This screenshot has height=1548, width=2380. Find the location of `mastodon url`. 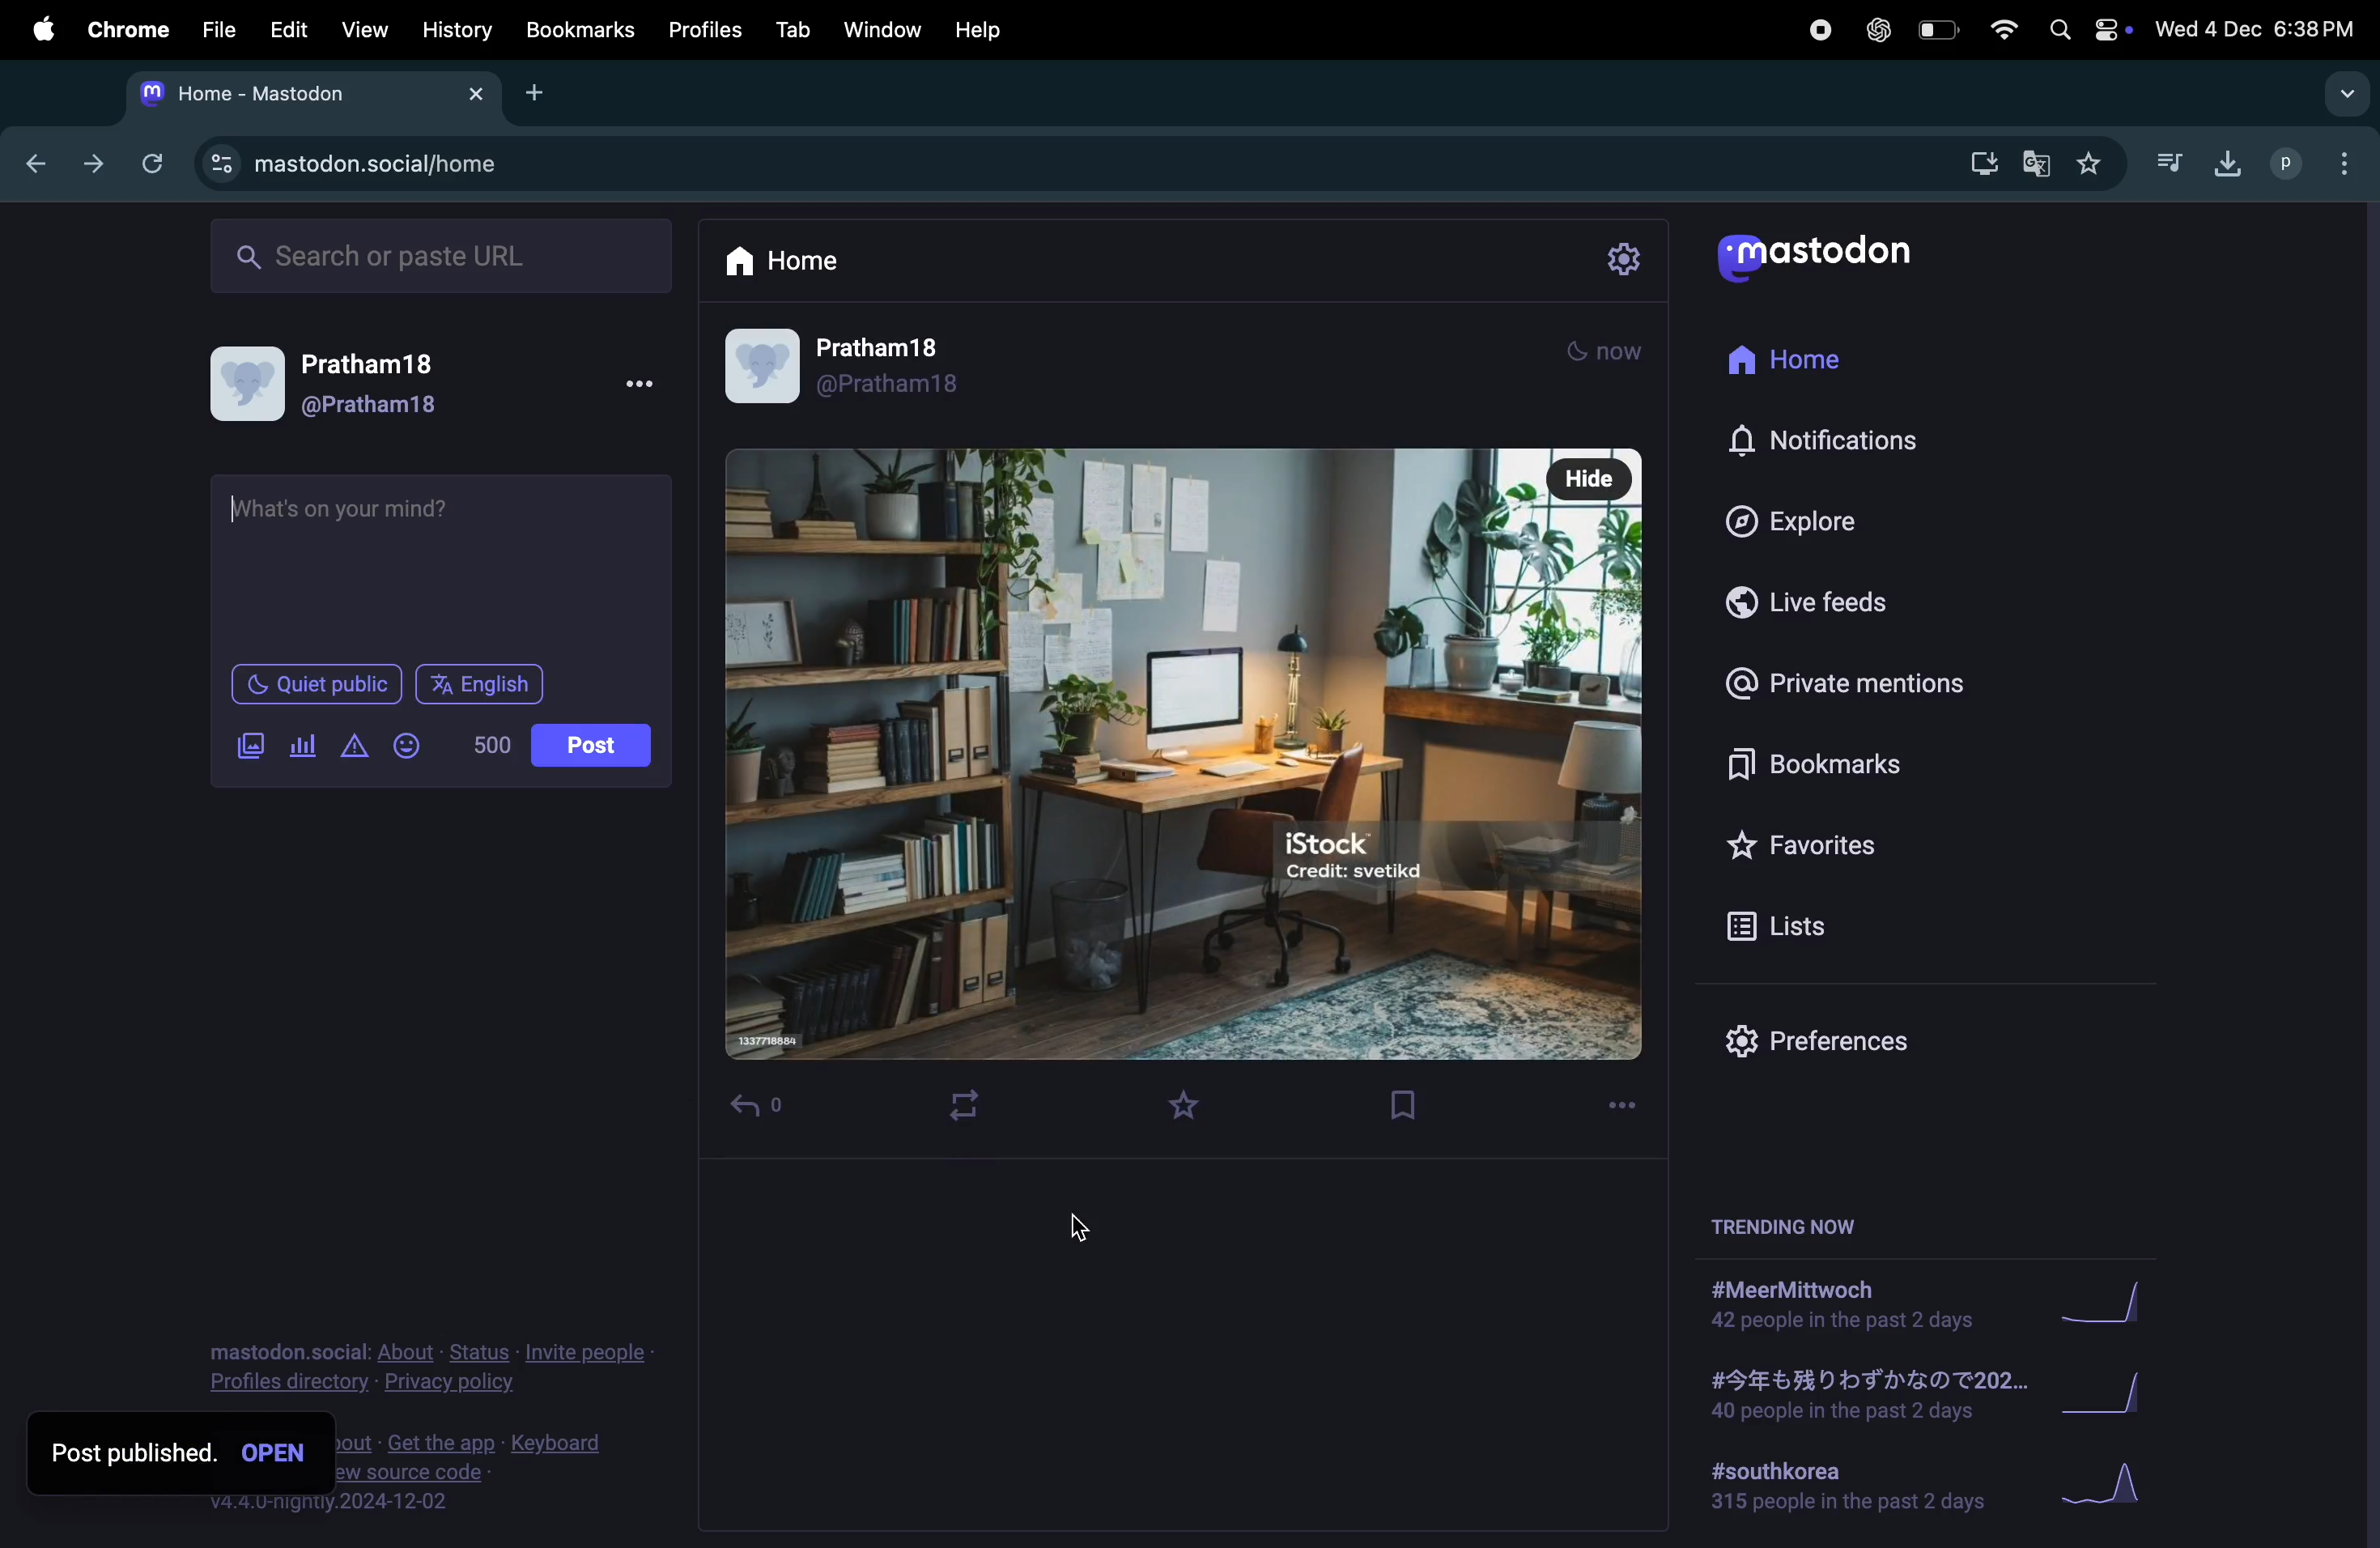

mastodon url is located at coordinates (352, 163).